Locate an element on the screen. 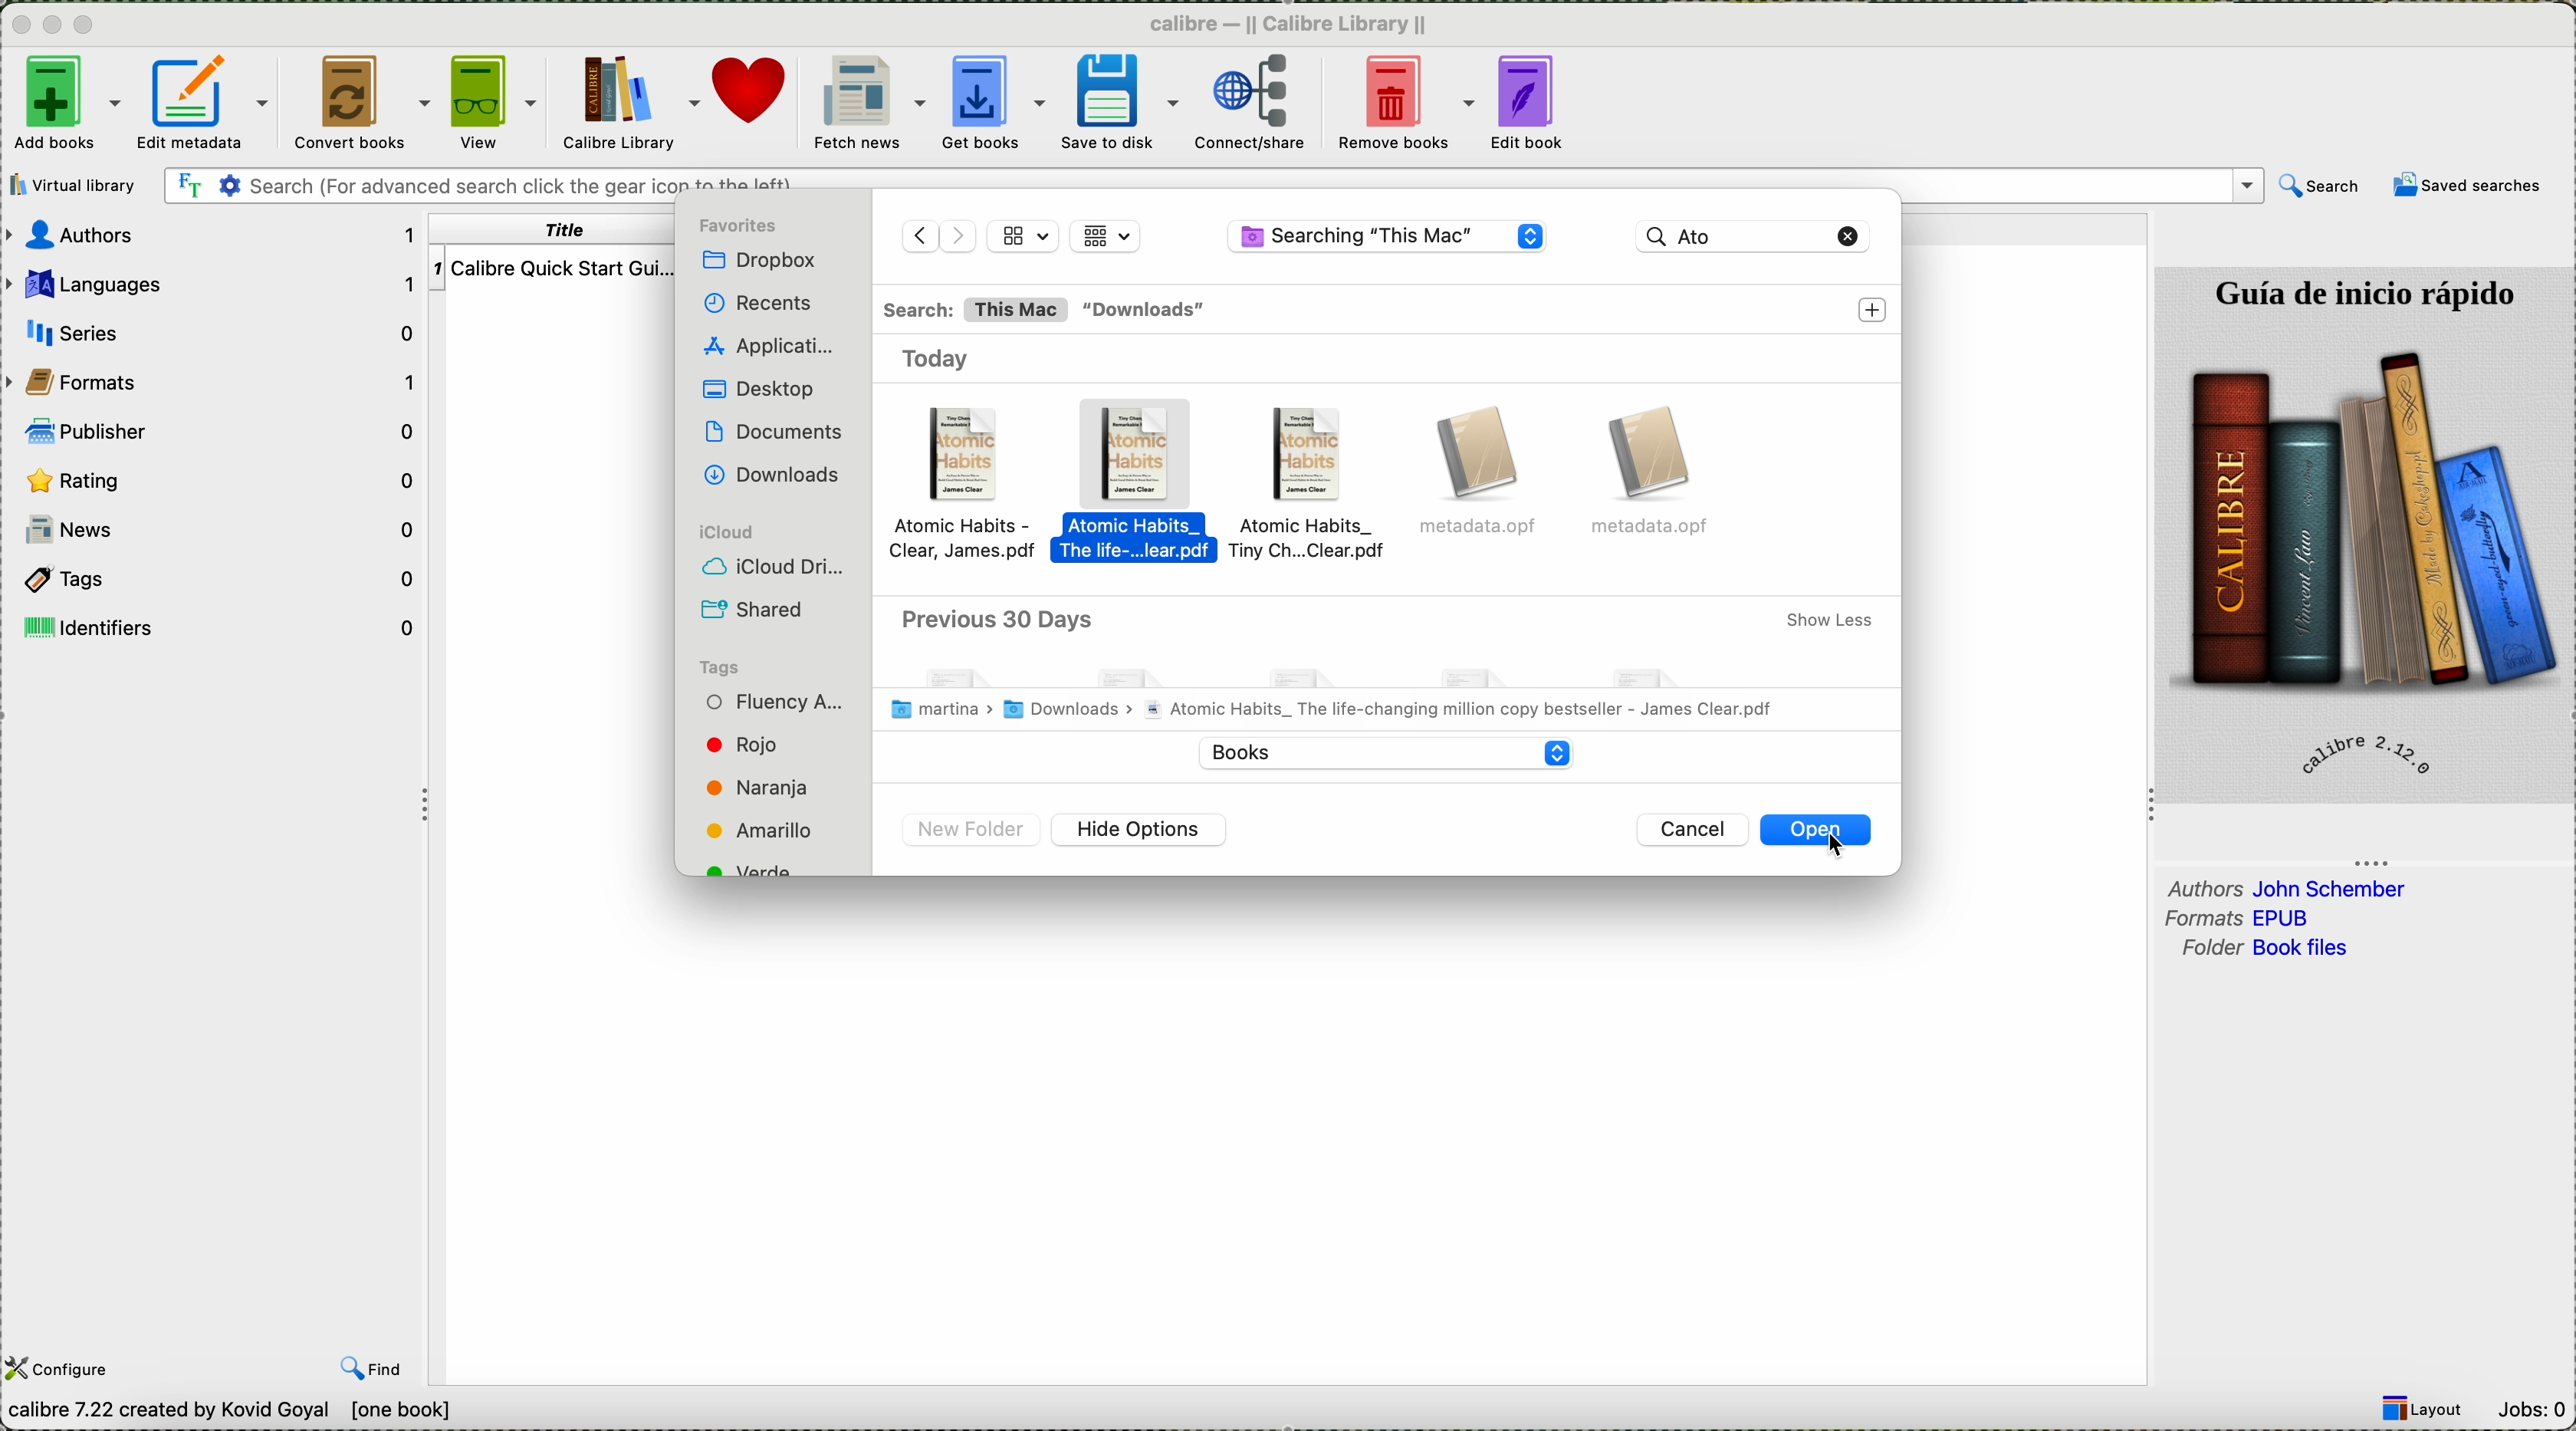  search bar is located at coordinates (1212, 184).